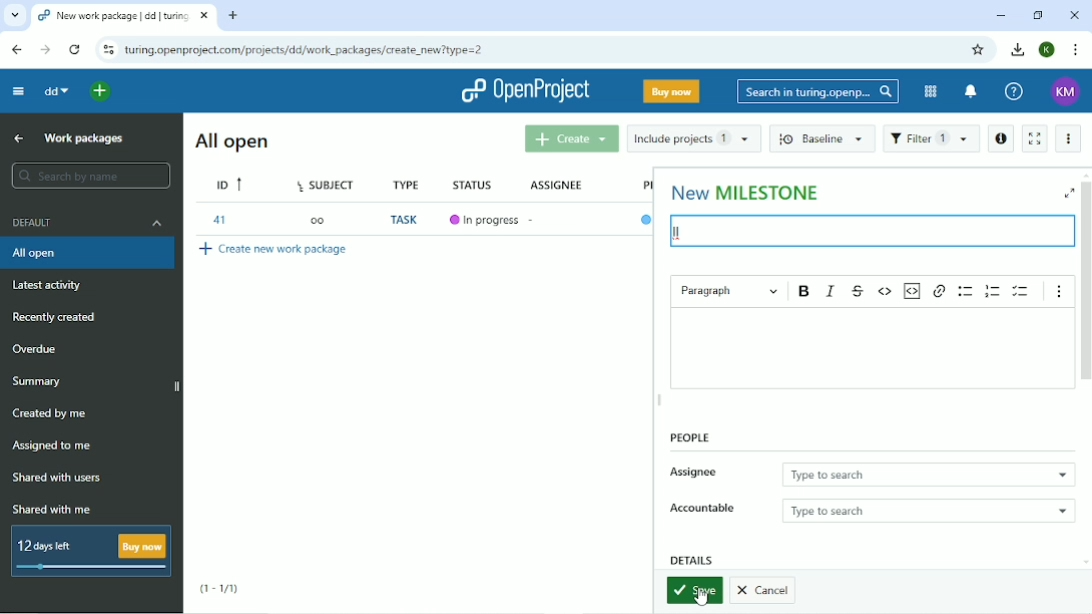 Image resolution: width=1092 pixels, height=614 pixels. Describe the element at coordinates (693, 590) in the screenshot. I see `Save` at that location.